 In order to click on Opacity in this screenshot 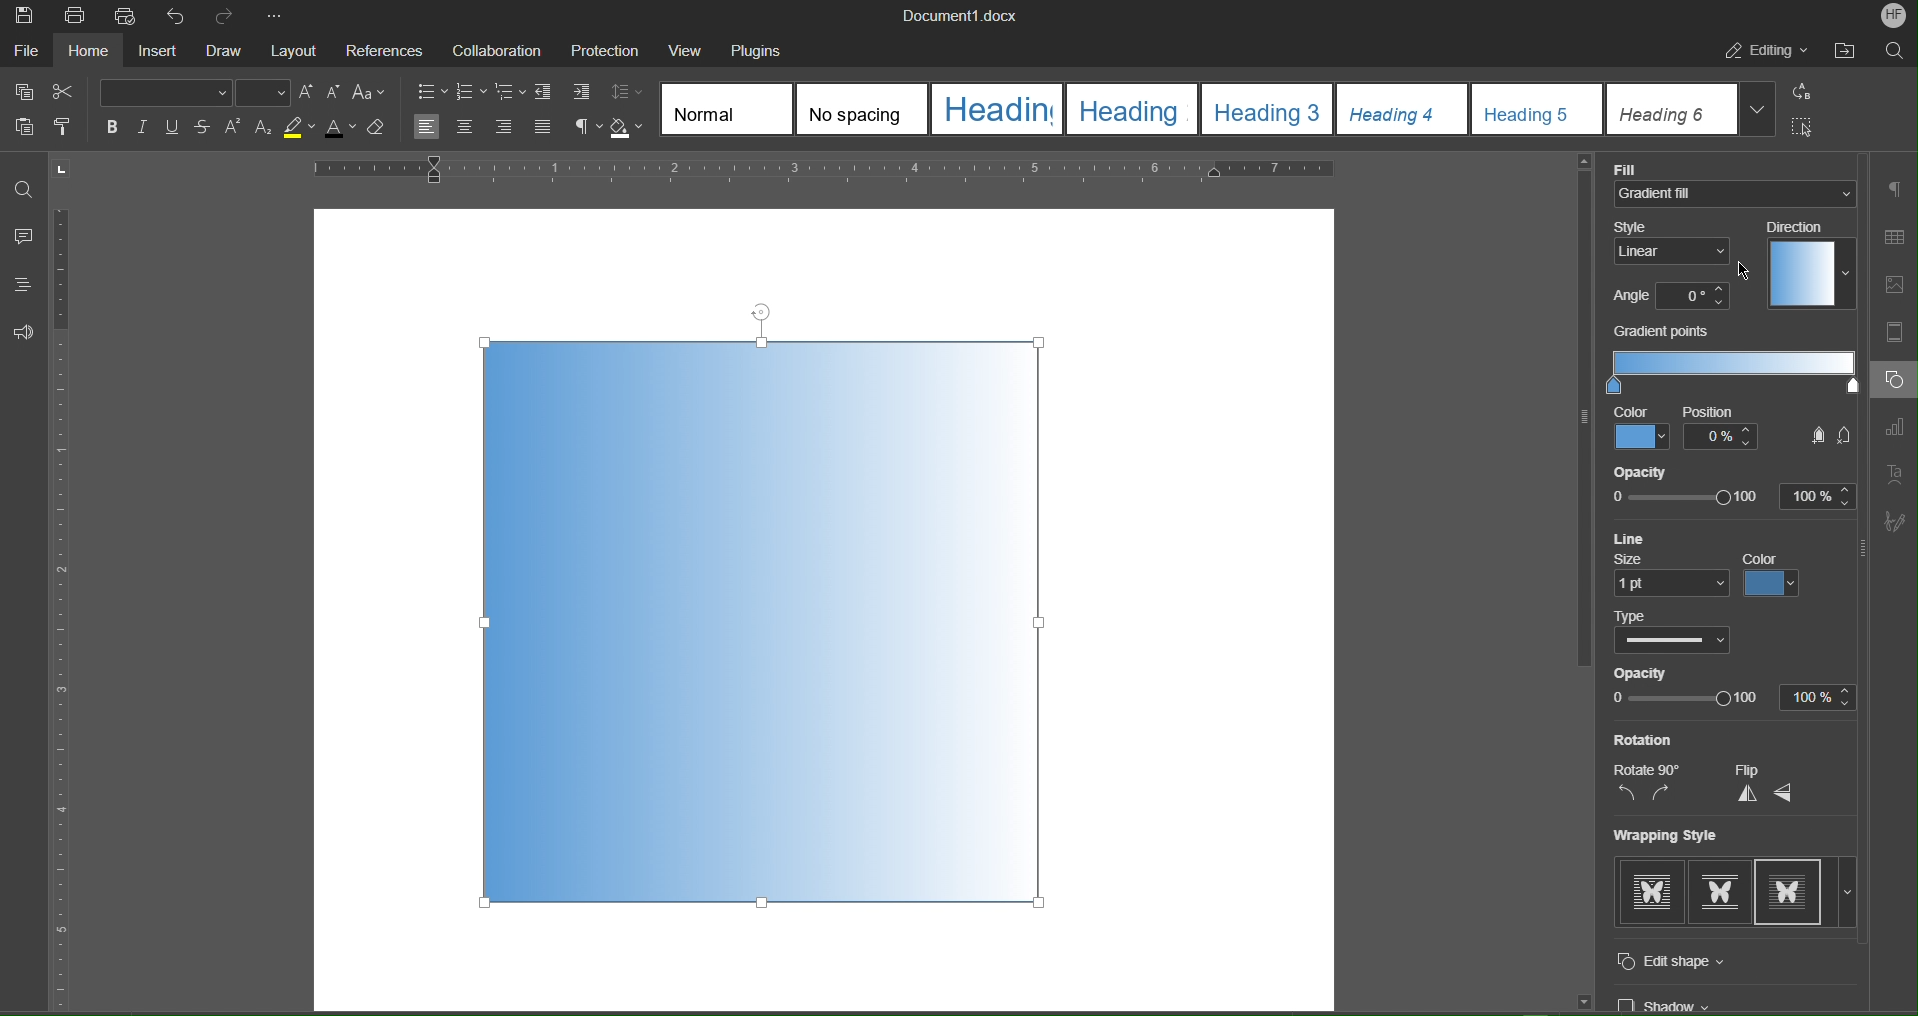, I will do `click(1666, 468)`.